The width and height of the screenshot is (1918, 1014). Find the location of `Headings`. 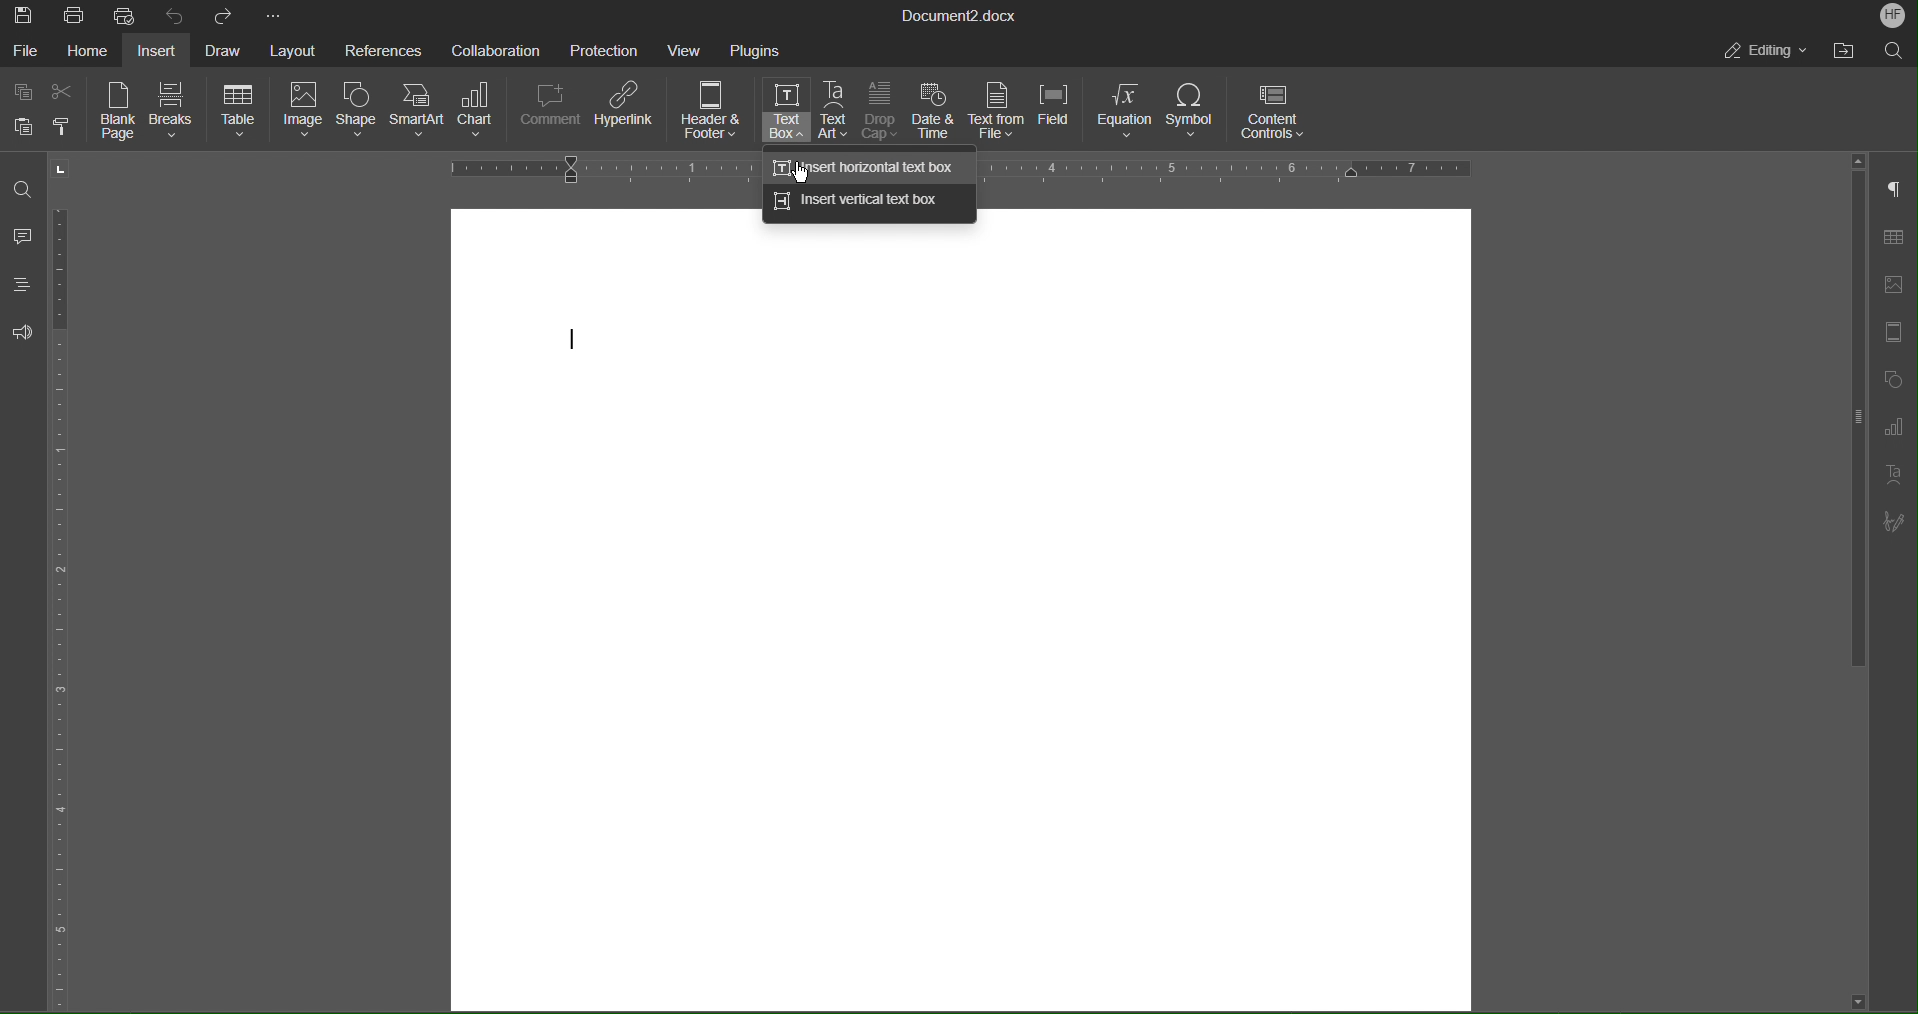

Headings is located at coordinates (20, 284).